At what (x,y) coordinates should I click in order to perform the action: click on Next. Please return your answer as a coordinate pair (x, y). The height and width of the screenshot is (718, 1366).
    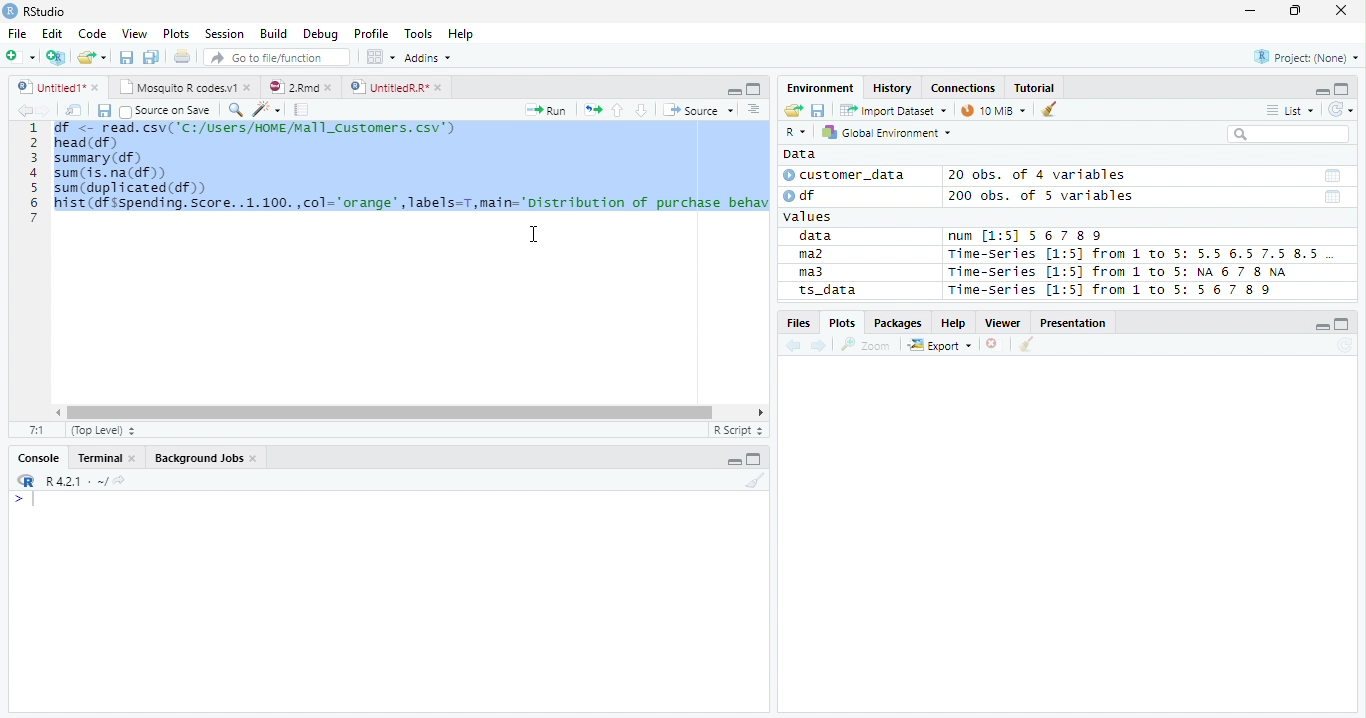
    Looking at the image, I should click on (820, 347).